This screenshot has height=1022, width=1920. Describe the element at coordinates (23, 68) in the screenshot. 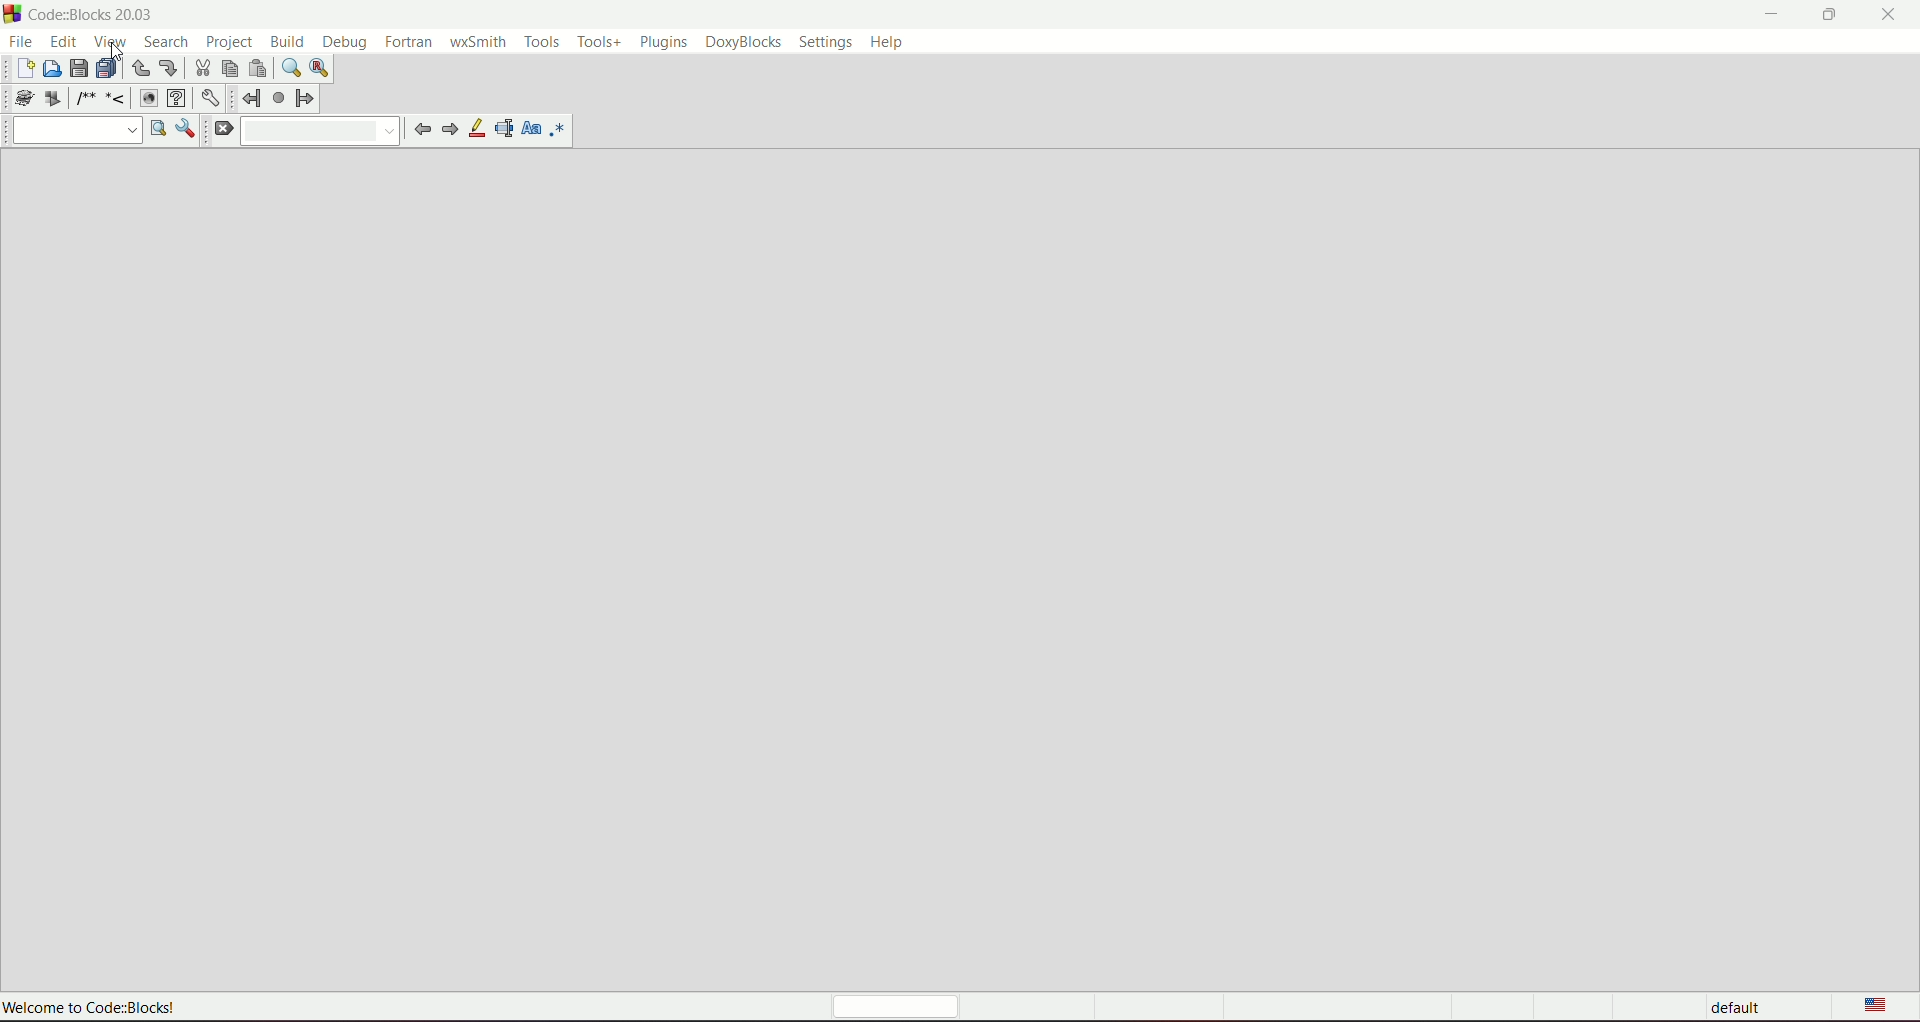

I see `new file` at that location.